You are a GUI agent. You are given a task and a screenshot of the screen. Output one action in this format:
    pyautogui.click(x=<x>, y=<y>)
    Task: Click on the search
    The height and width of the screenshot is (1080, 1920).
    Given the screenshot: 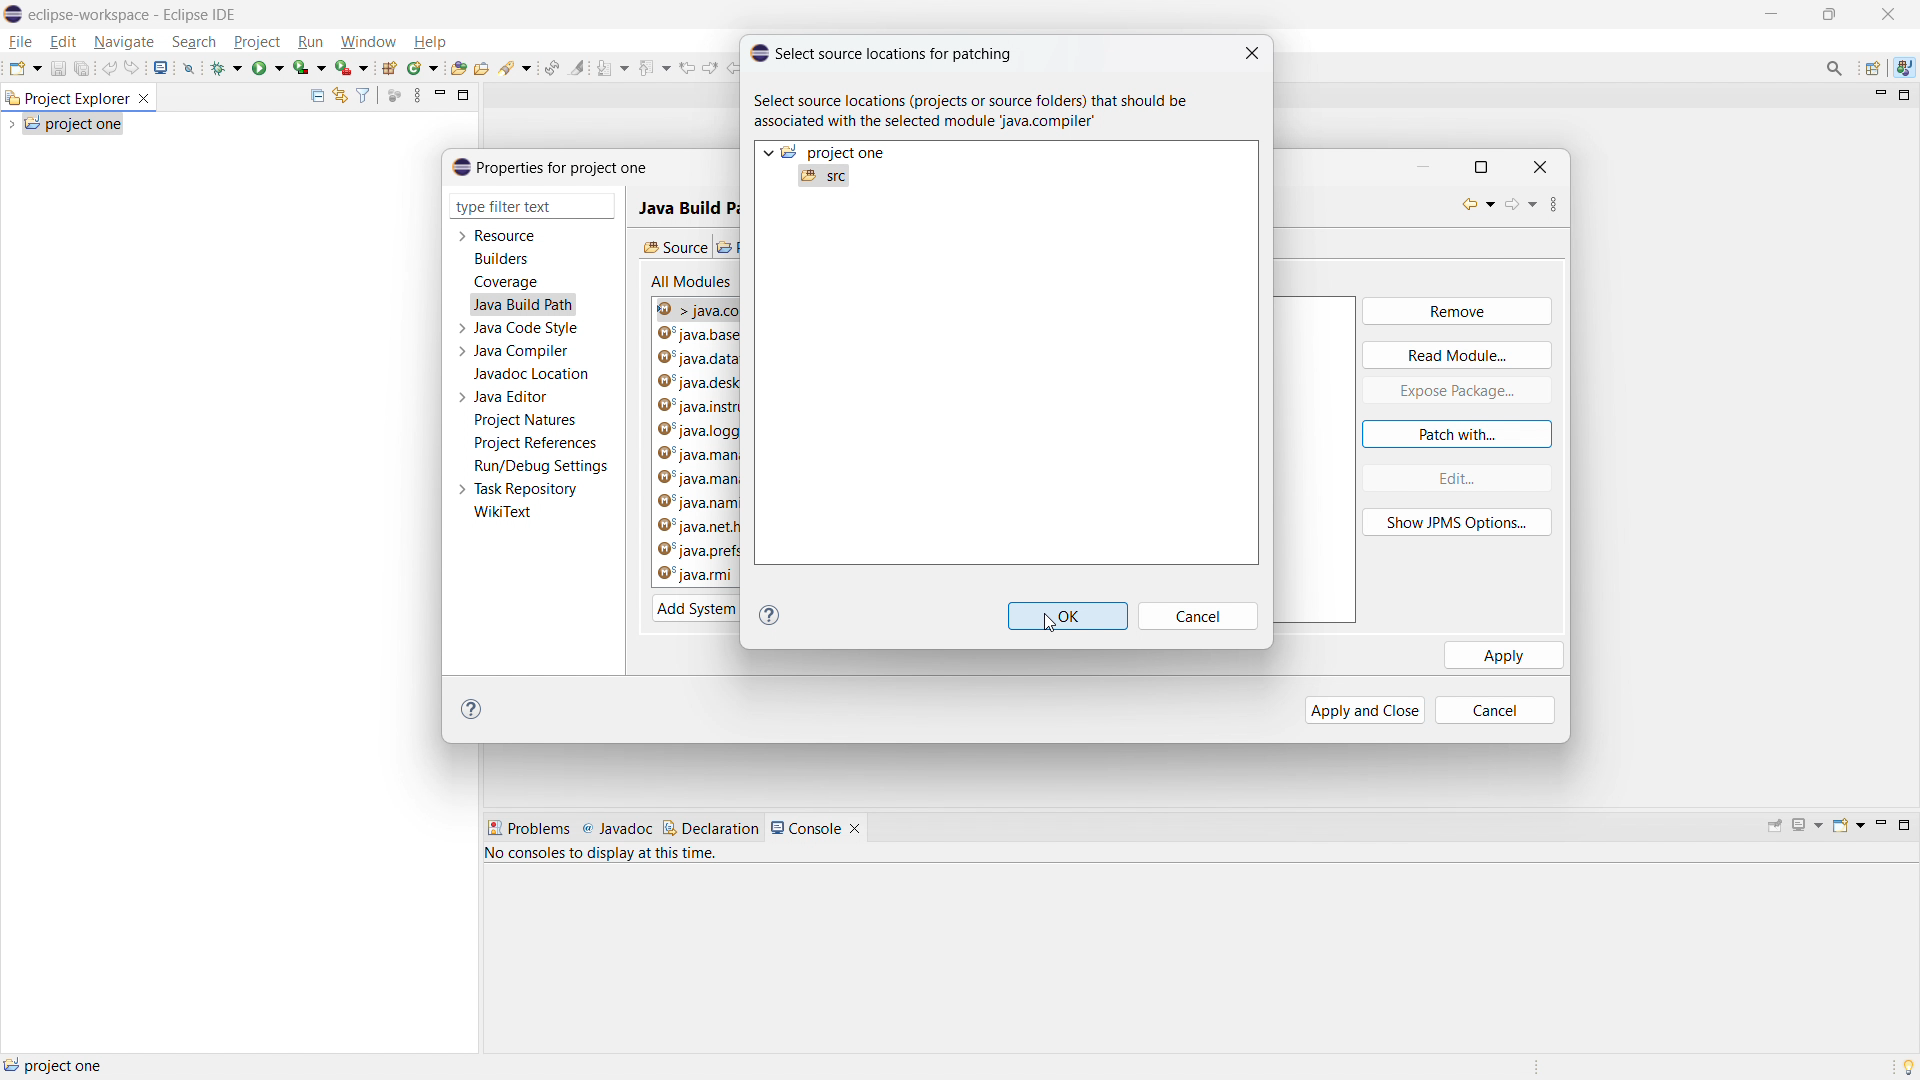 What is the action you would take?
    pyautogui.click(x=195, y=41)
    